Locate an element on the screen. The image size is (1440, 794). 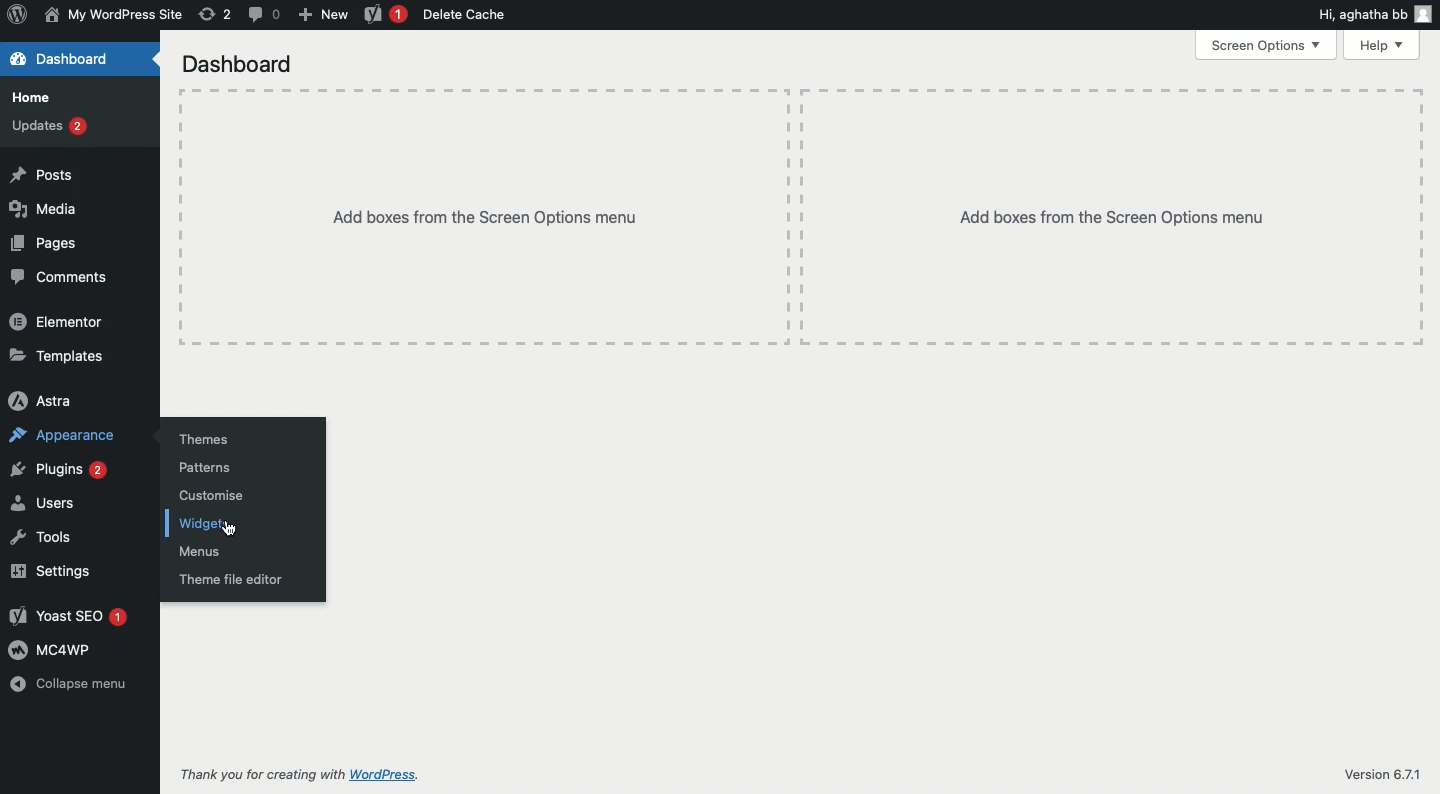
Revision is located at coordinates (216, 13).